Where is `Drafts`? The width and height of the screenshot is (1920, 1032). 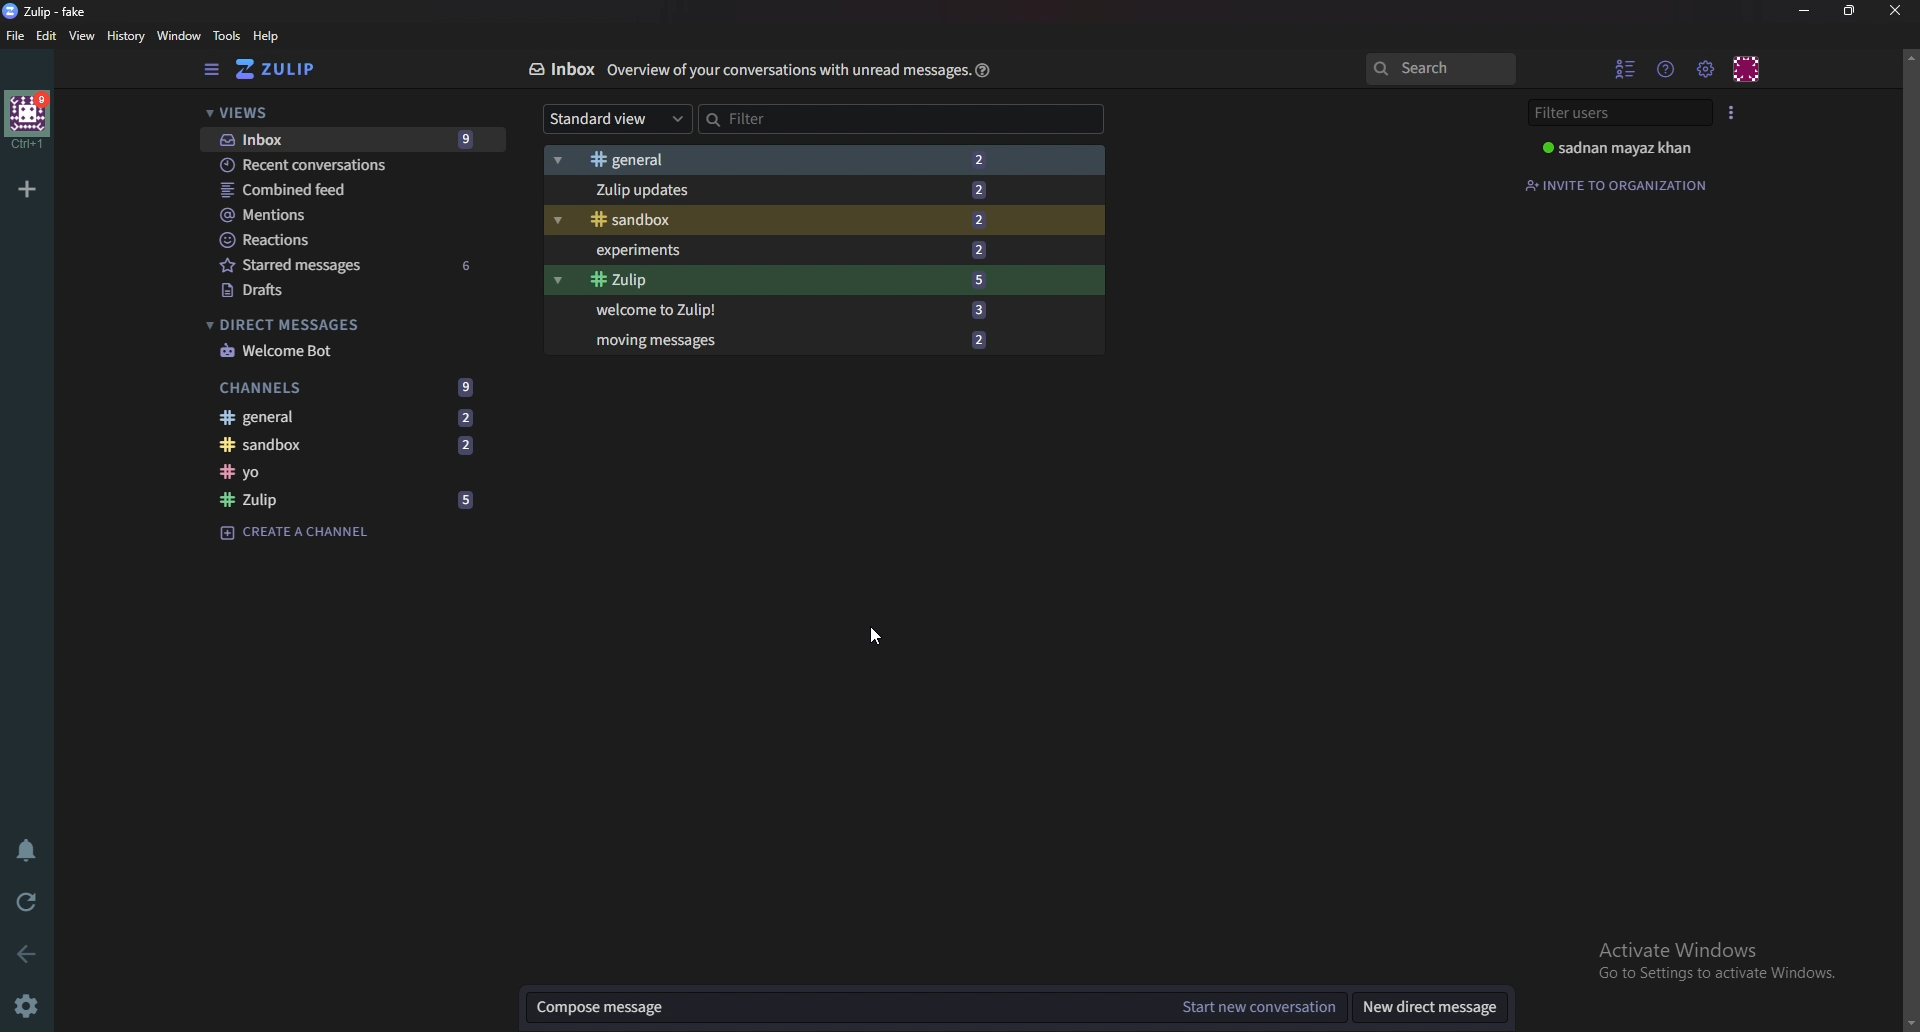 Drafts is located at coordinates (341, 291).